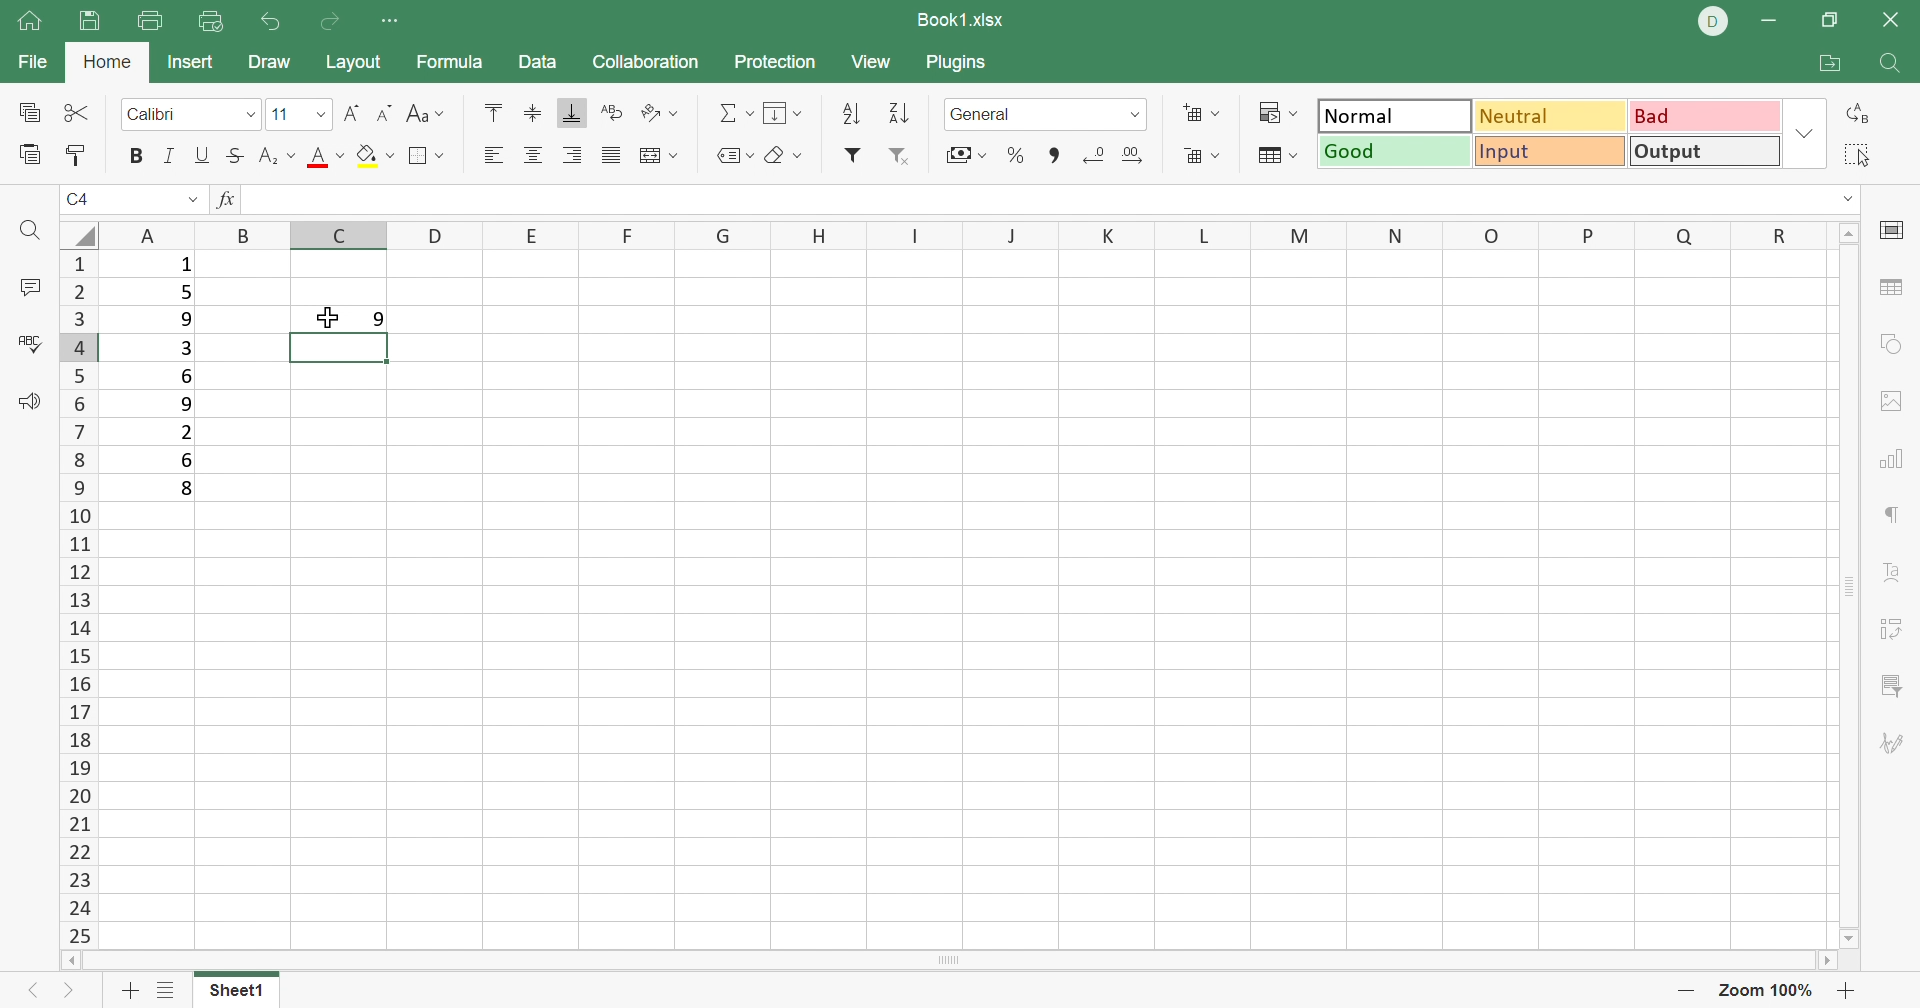  I want to click on Zoom 100%, so click(1766, 991).